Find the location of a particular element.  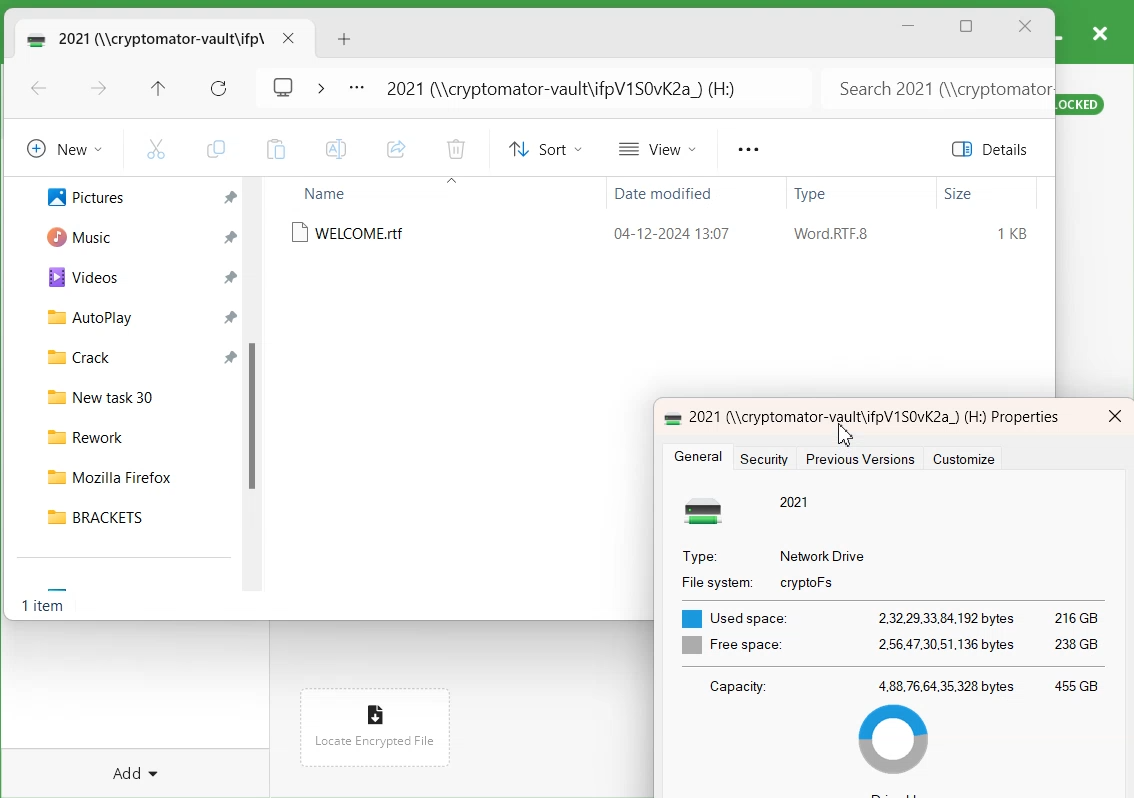

Network Drive is located at coordinates (823, 556).